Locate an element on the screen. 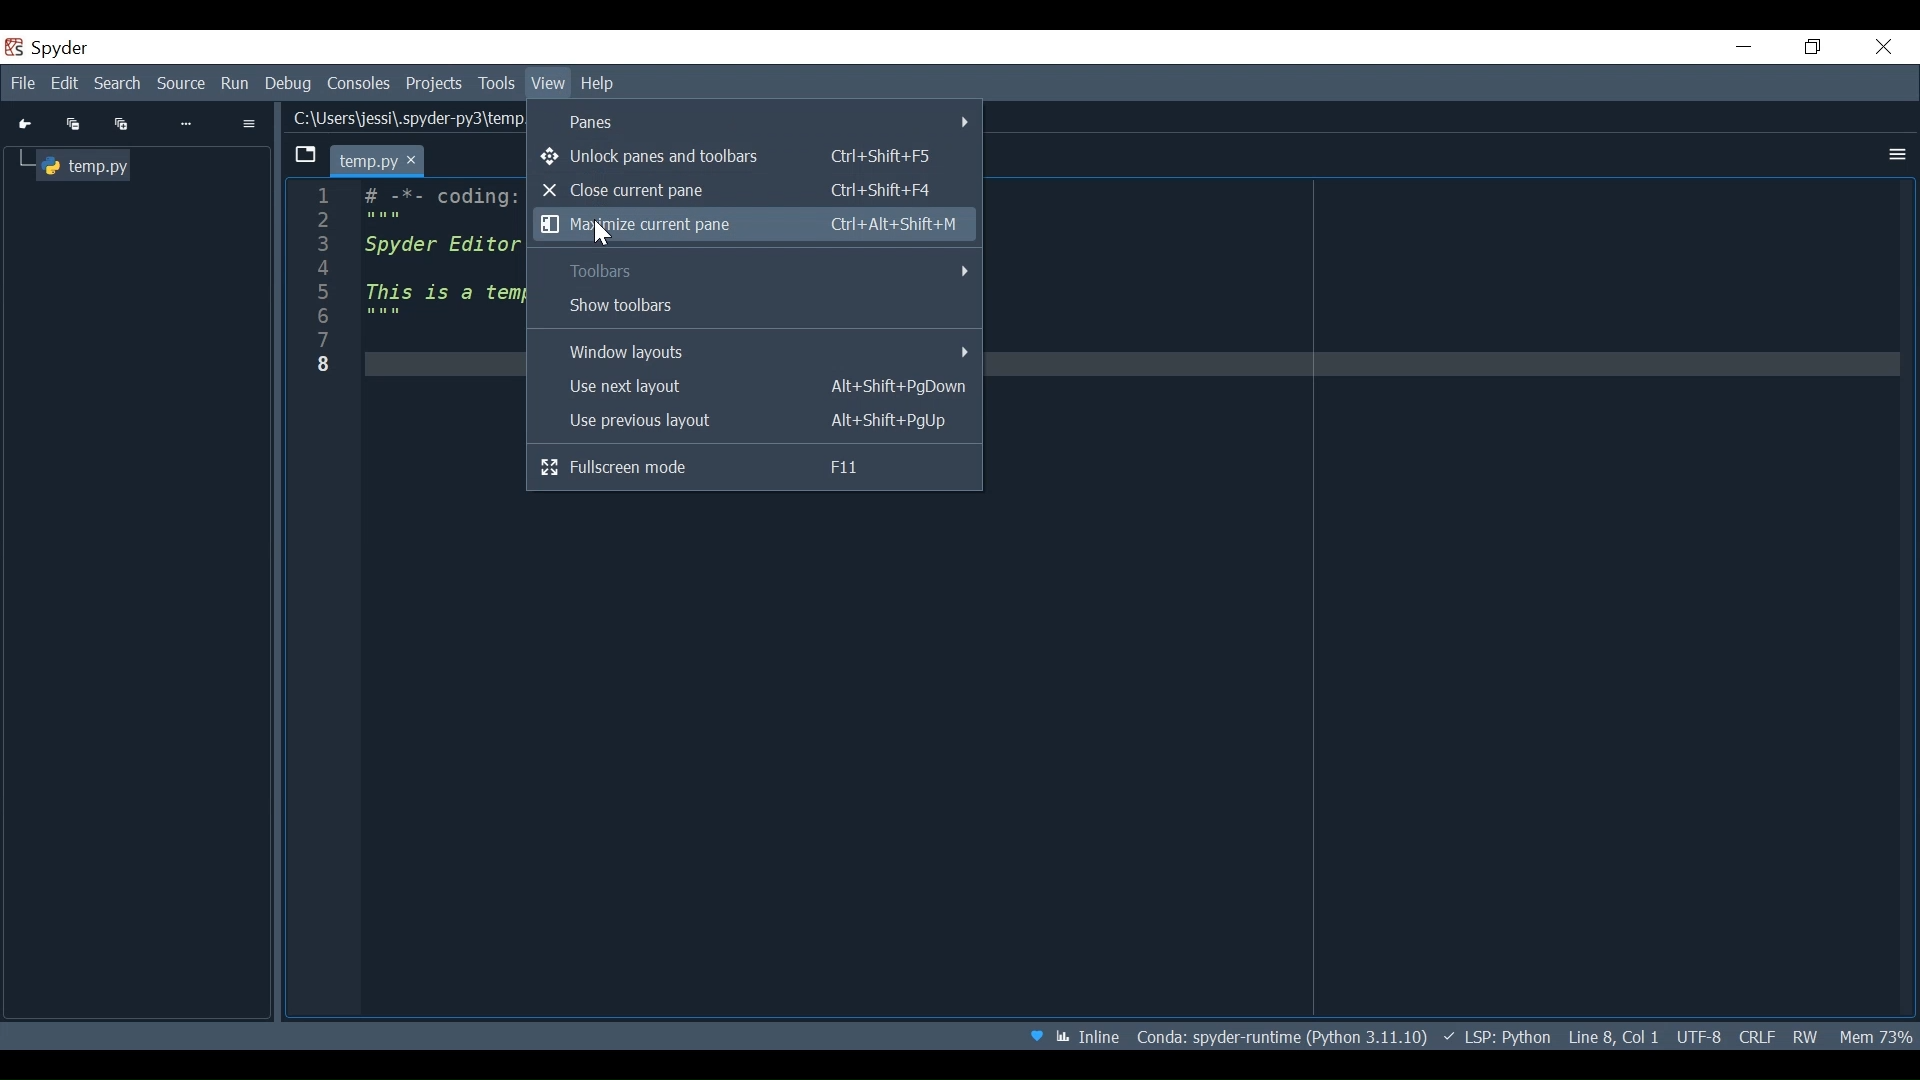 The height and width of the screenshot is (1080, 1920). Edit is located at coordinates (67, 84).